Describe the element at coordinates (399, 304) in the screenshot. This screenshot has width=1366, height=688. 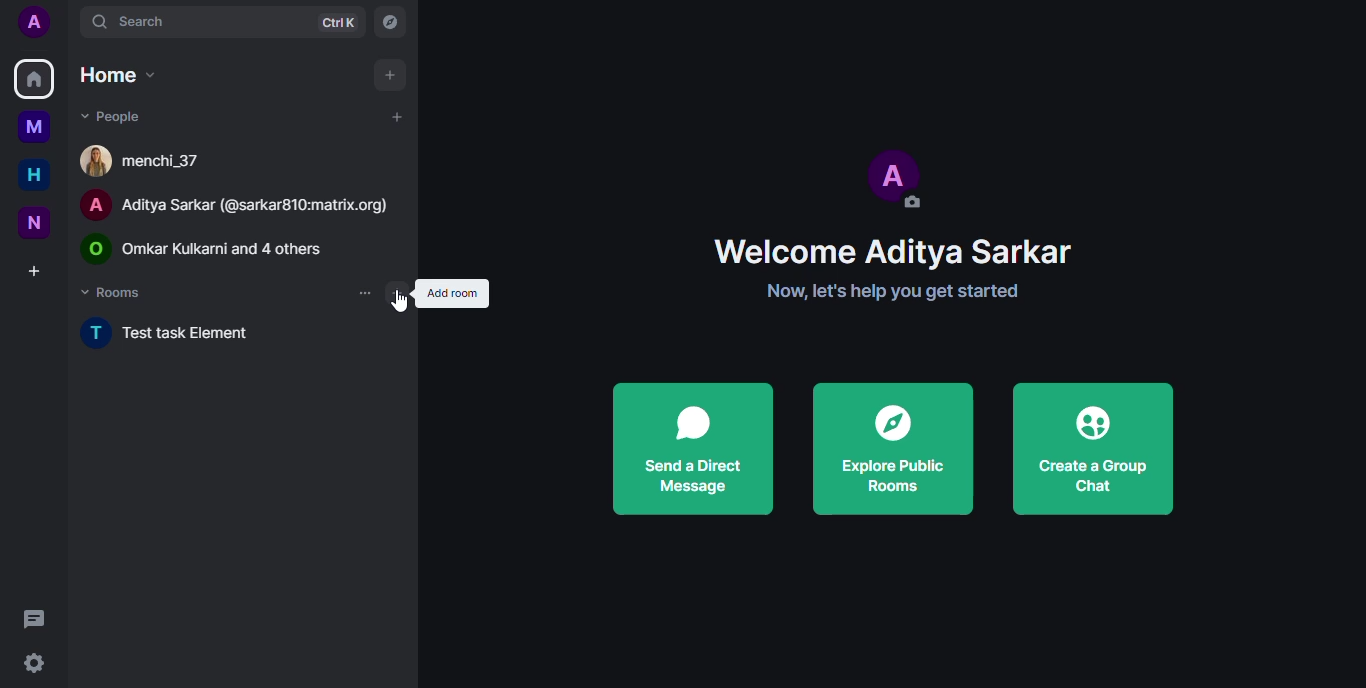
I see `cursor` at that location.